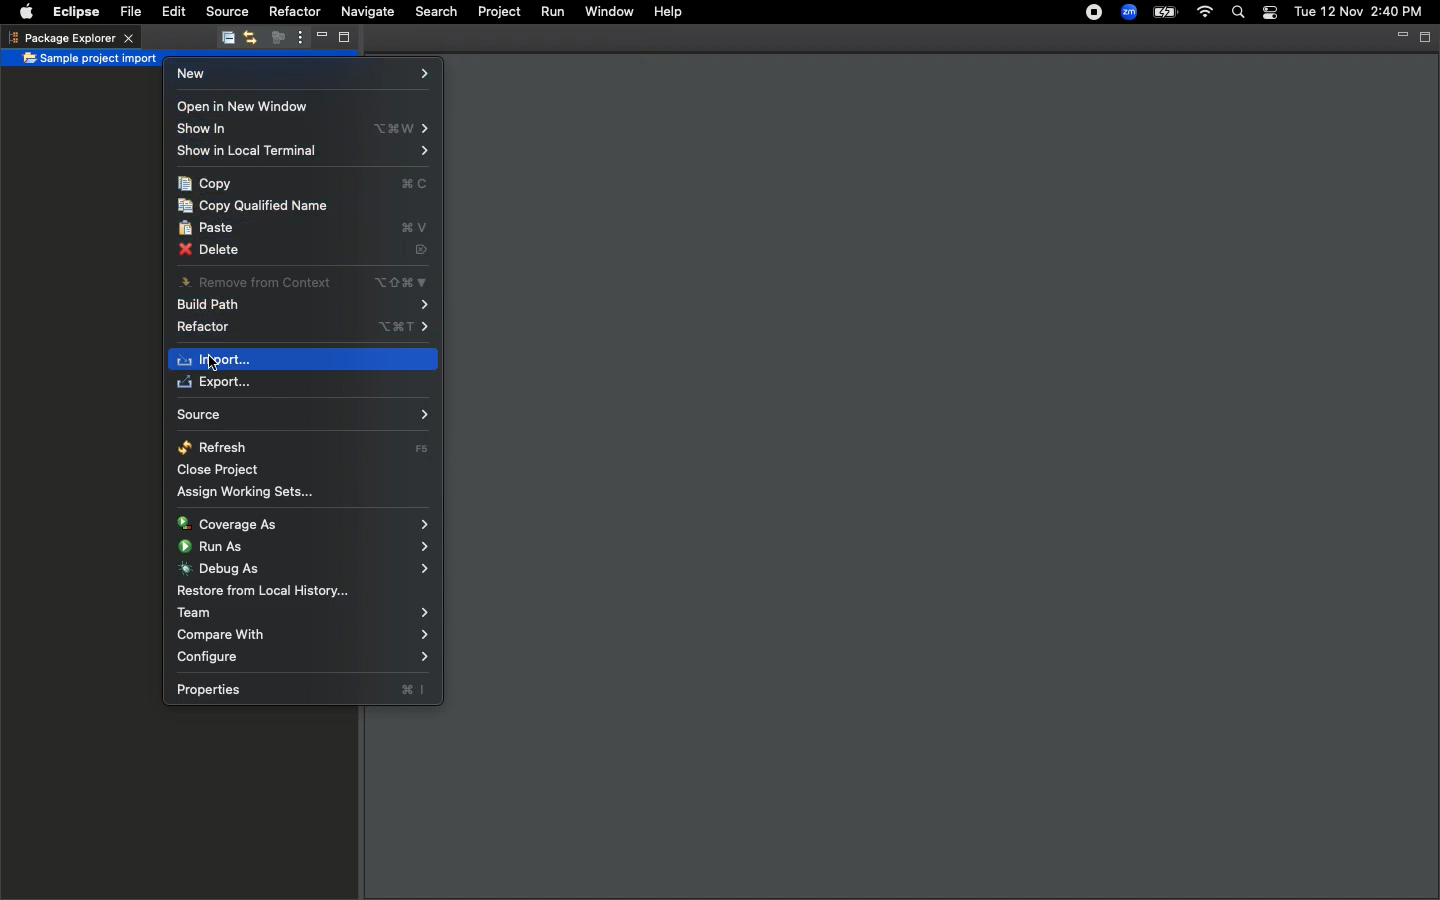 This screenshot has height=900, width=1440. Describe the element at coordinates (1400, 36) in the screenshot. I see `Minimize` at that location.